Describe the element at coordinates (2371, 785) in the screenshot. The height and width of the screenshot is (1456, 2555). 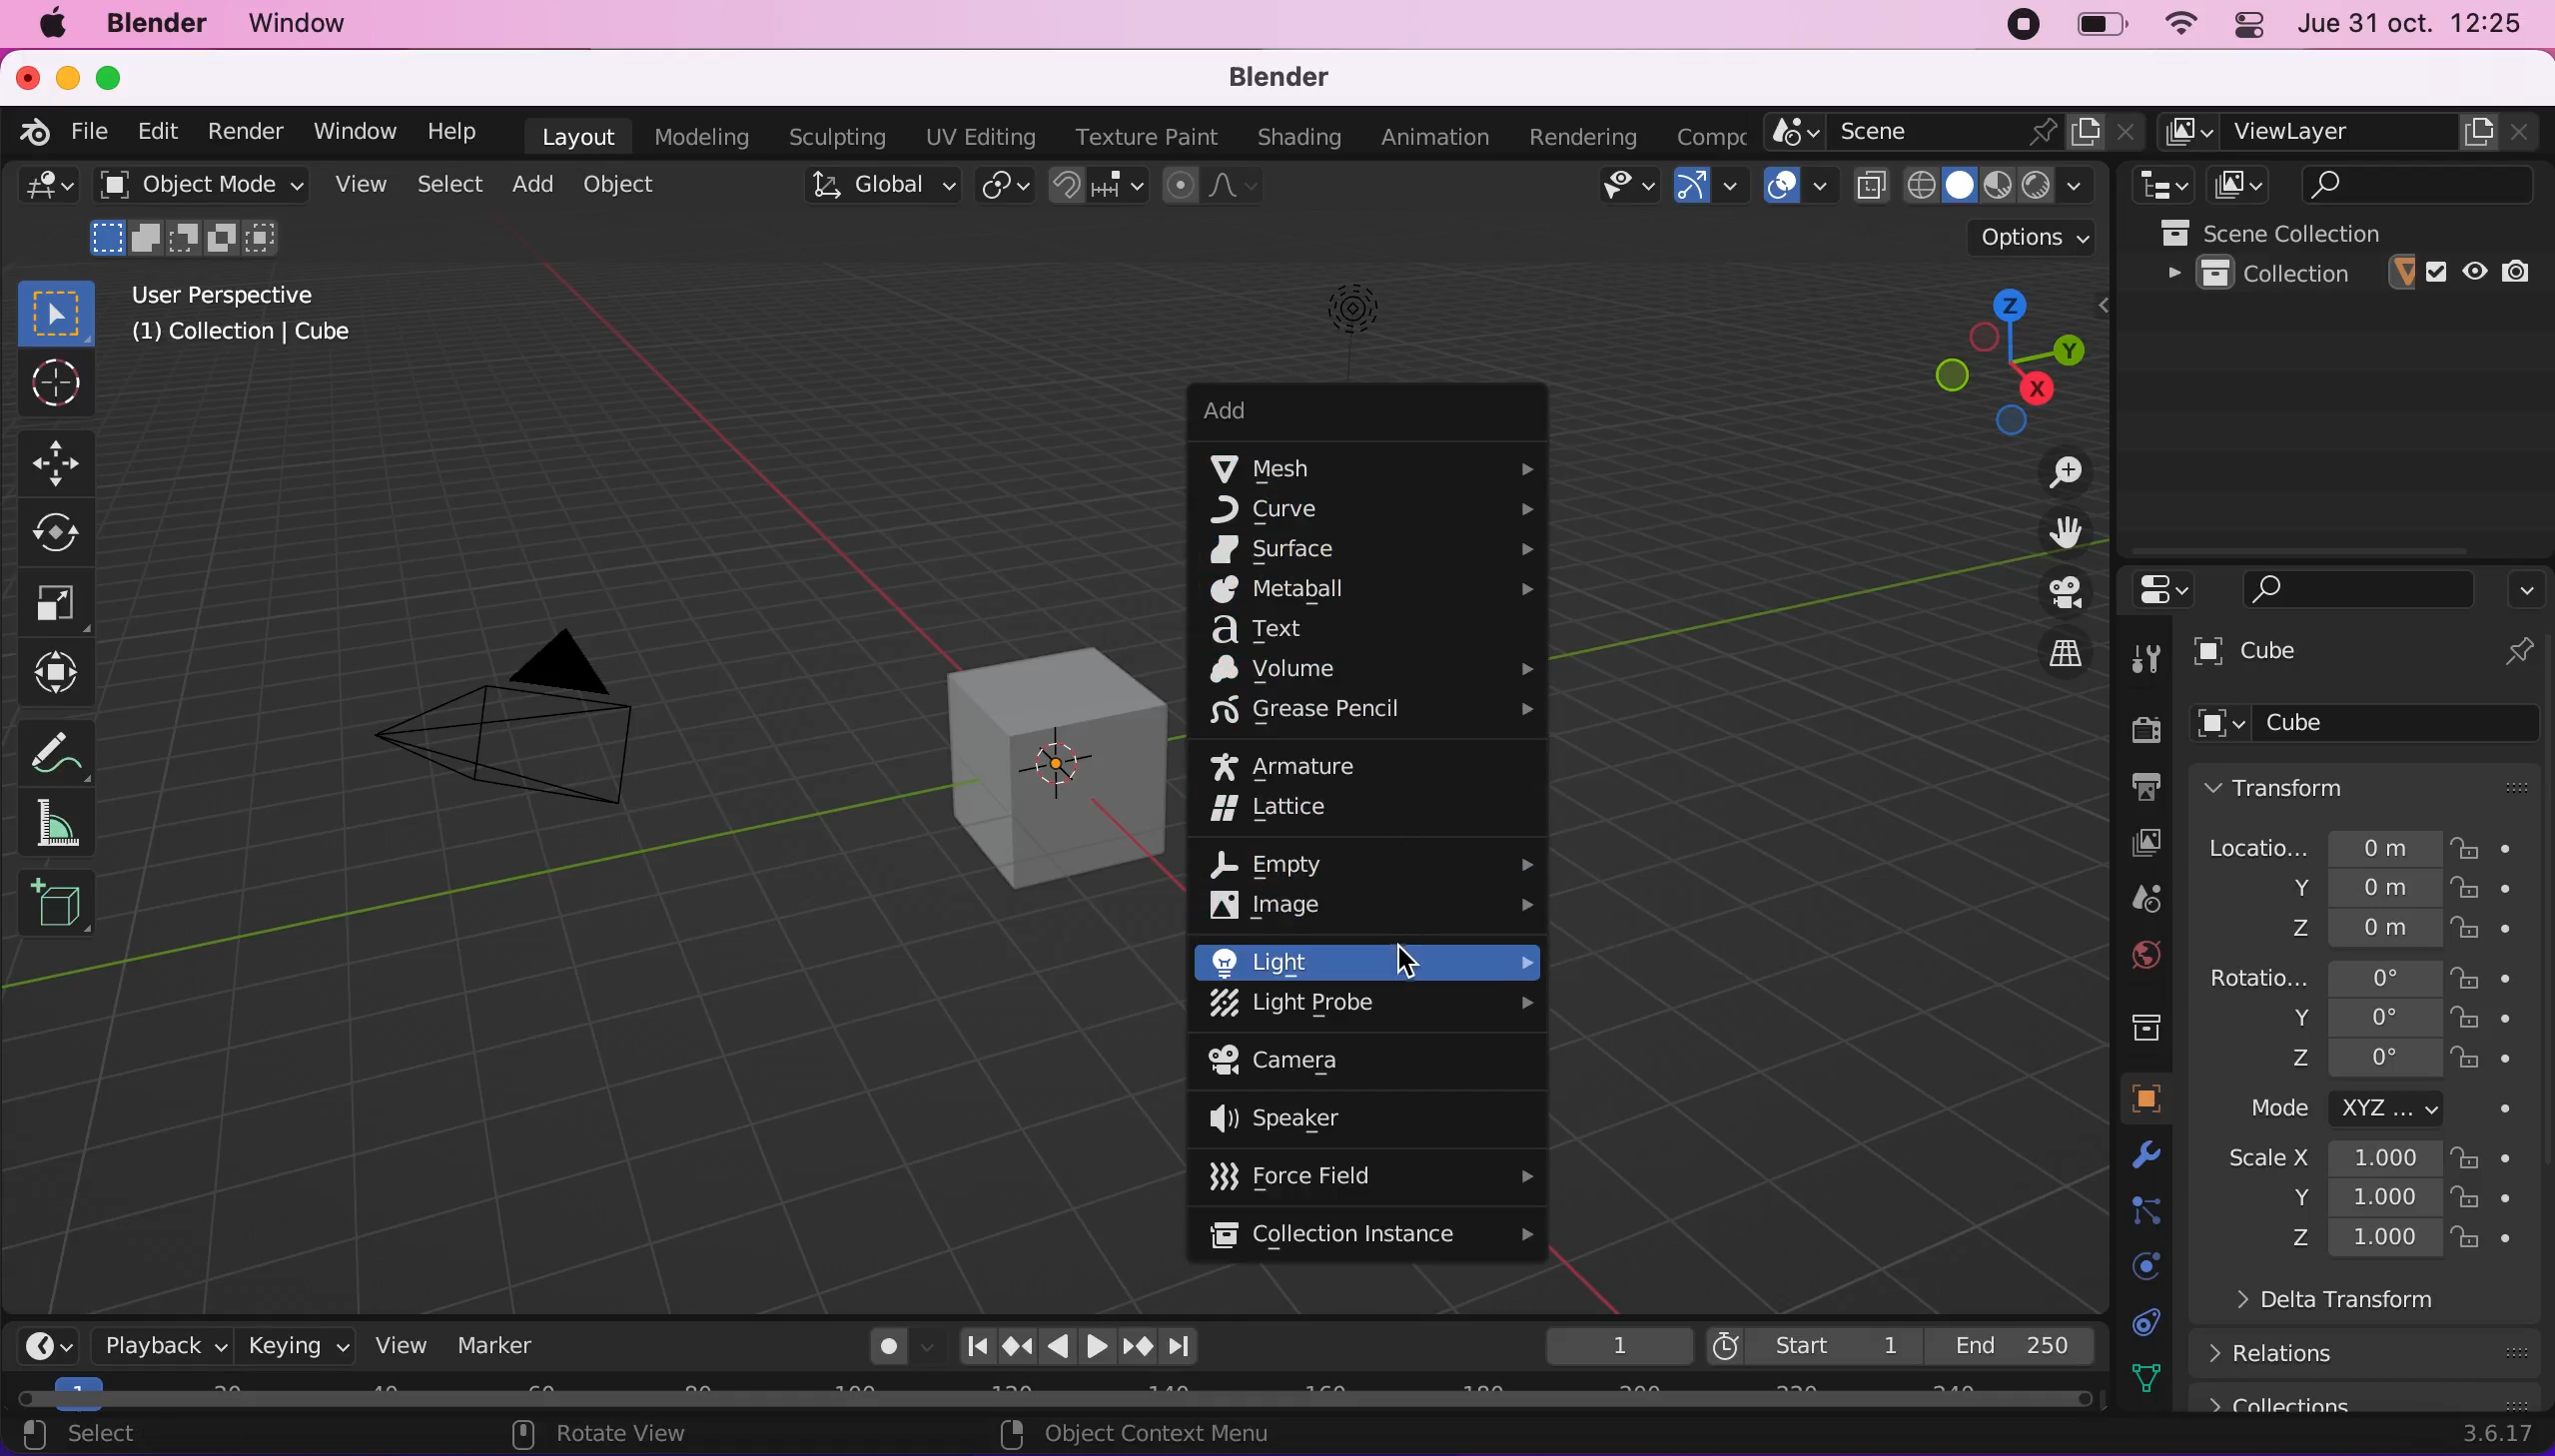
I see `transform` at that location.